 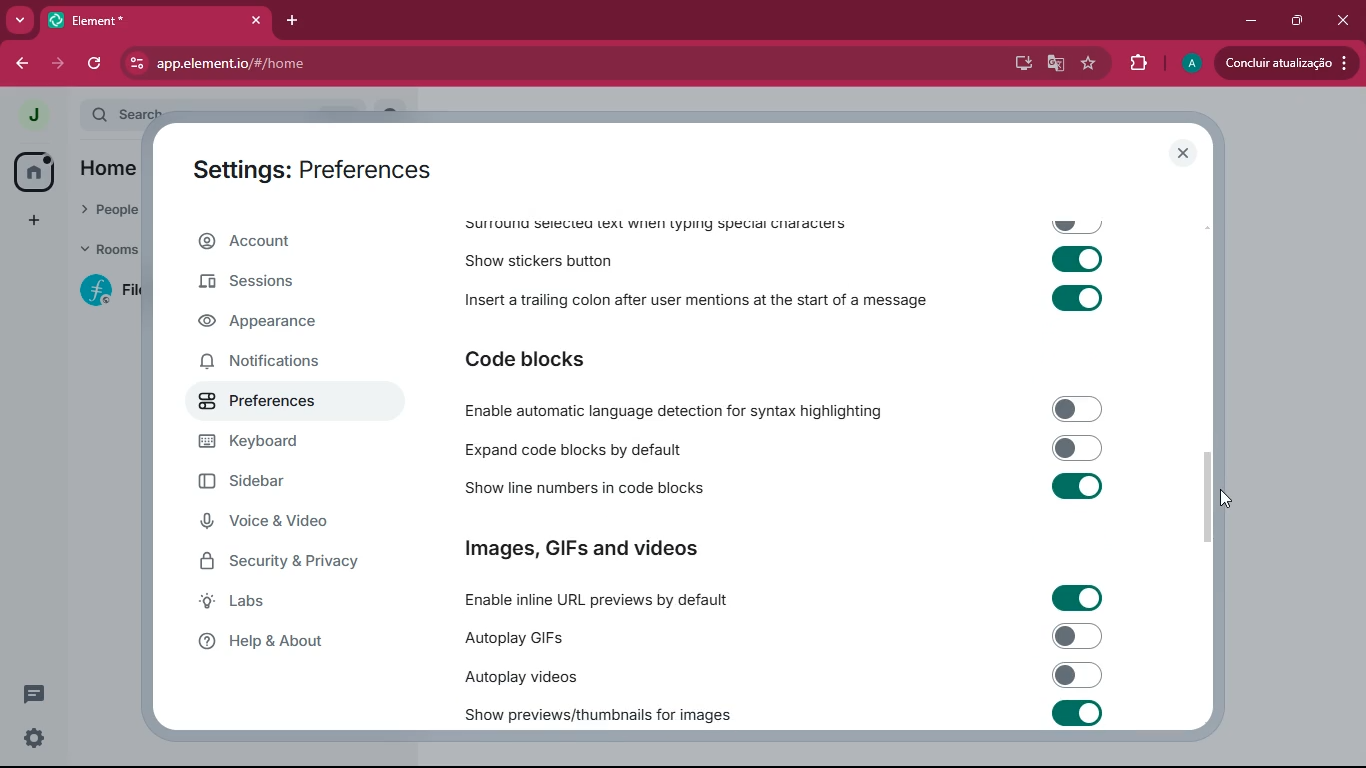 I want to click on voice & video, so click(x=296, y=524).